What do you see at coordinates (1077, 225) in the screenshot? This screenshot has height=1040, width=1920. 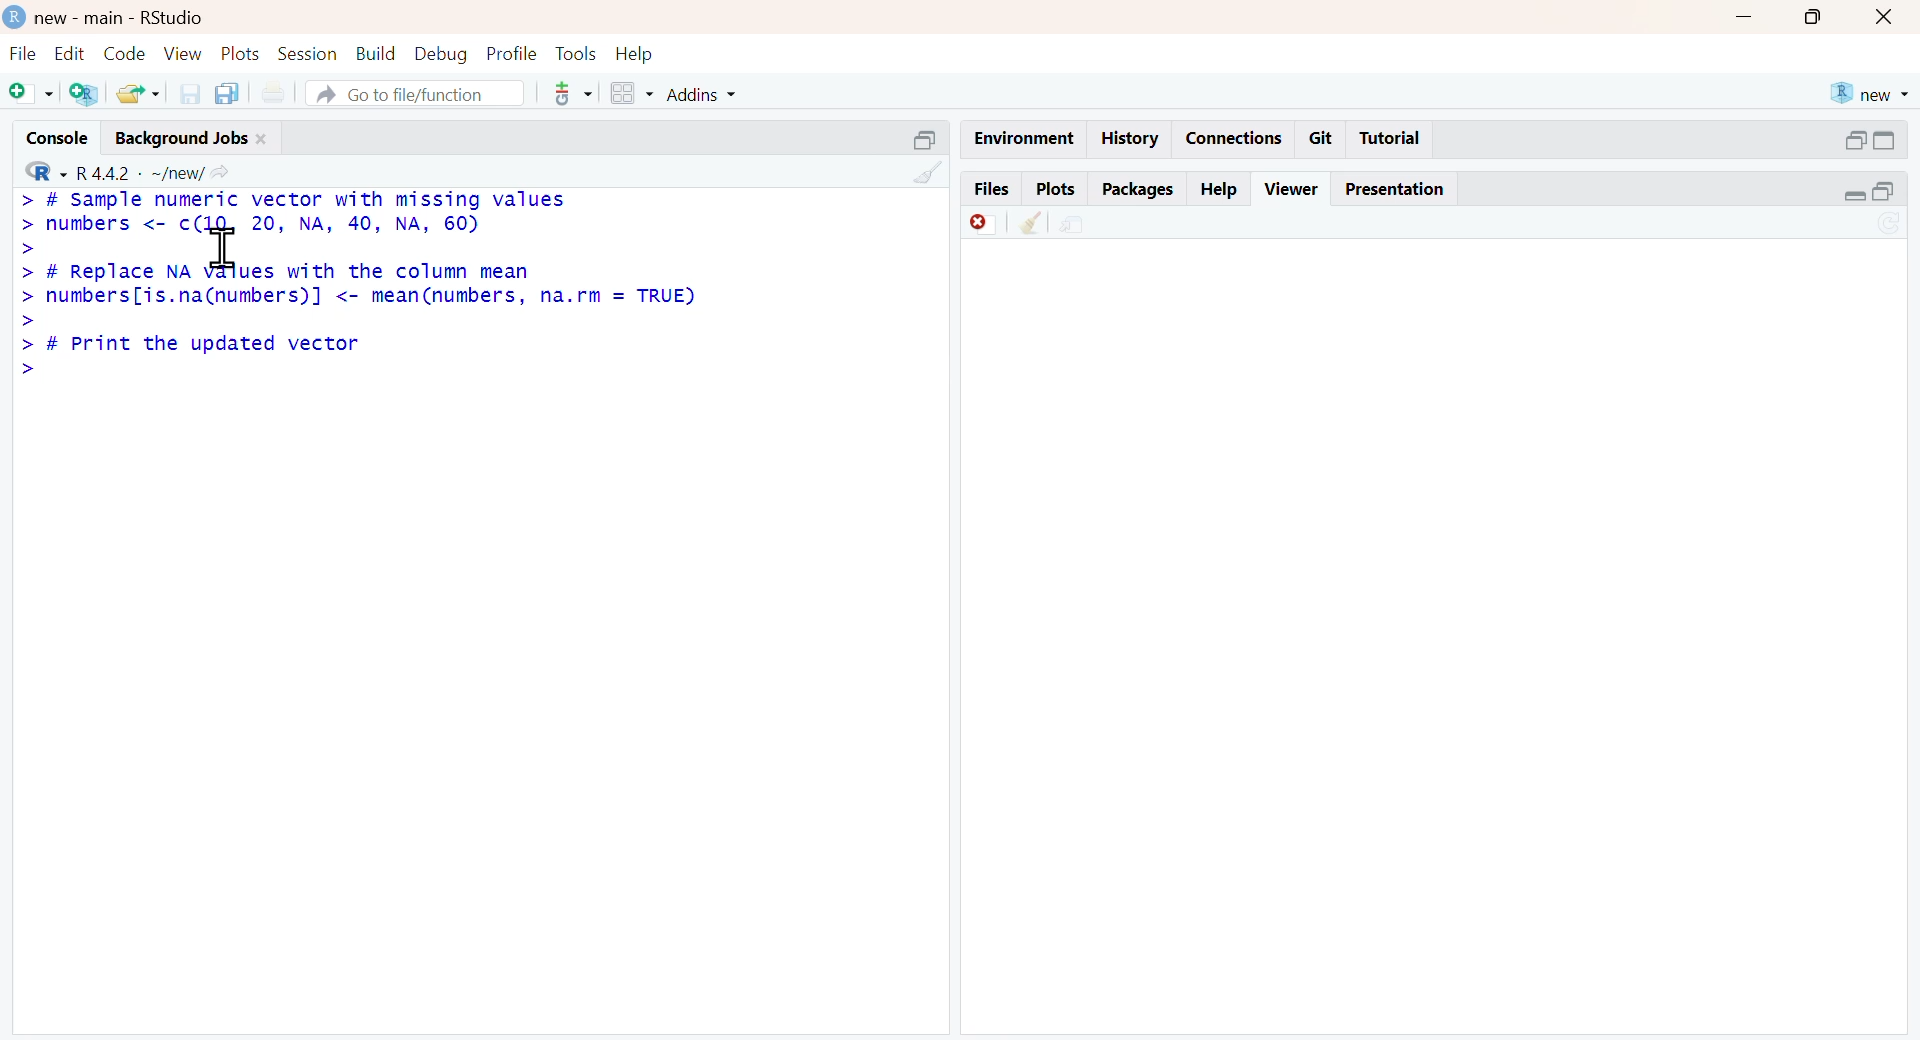 I see `share file` at bounding box center [1077, 225].